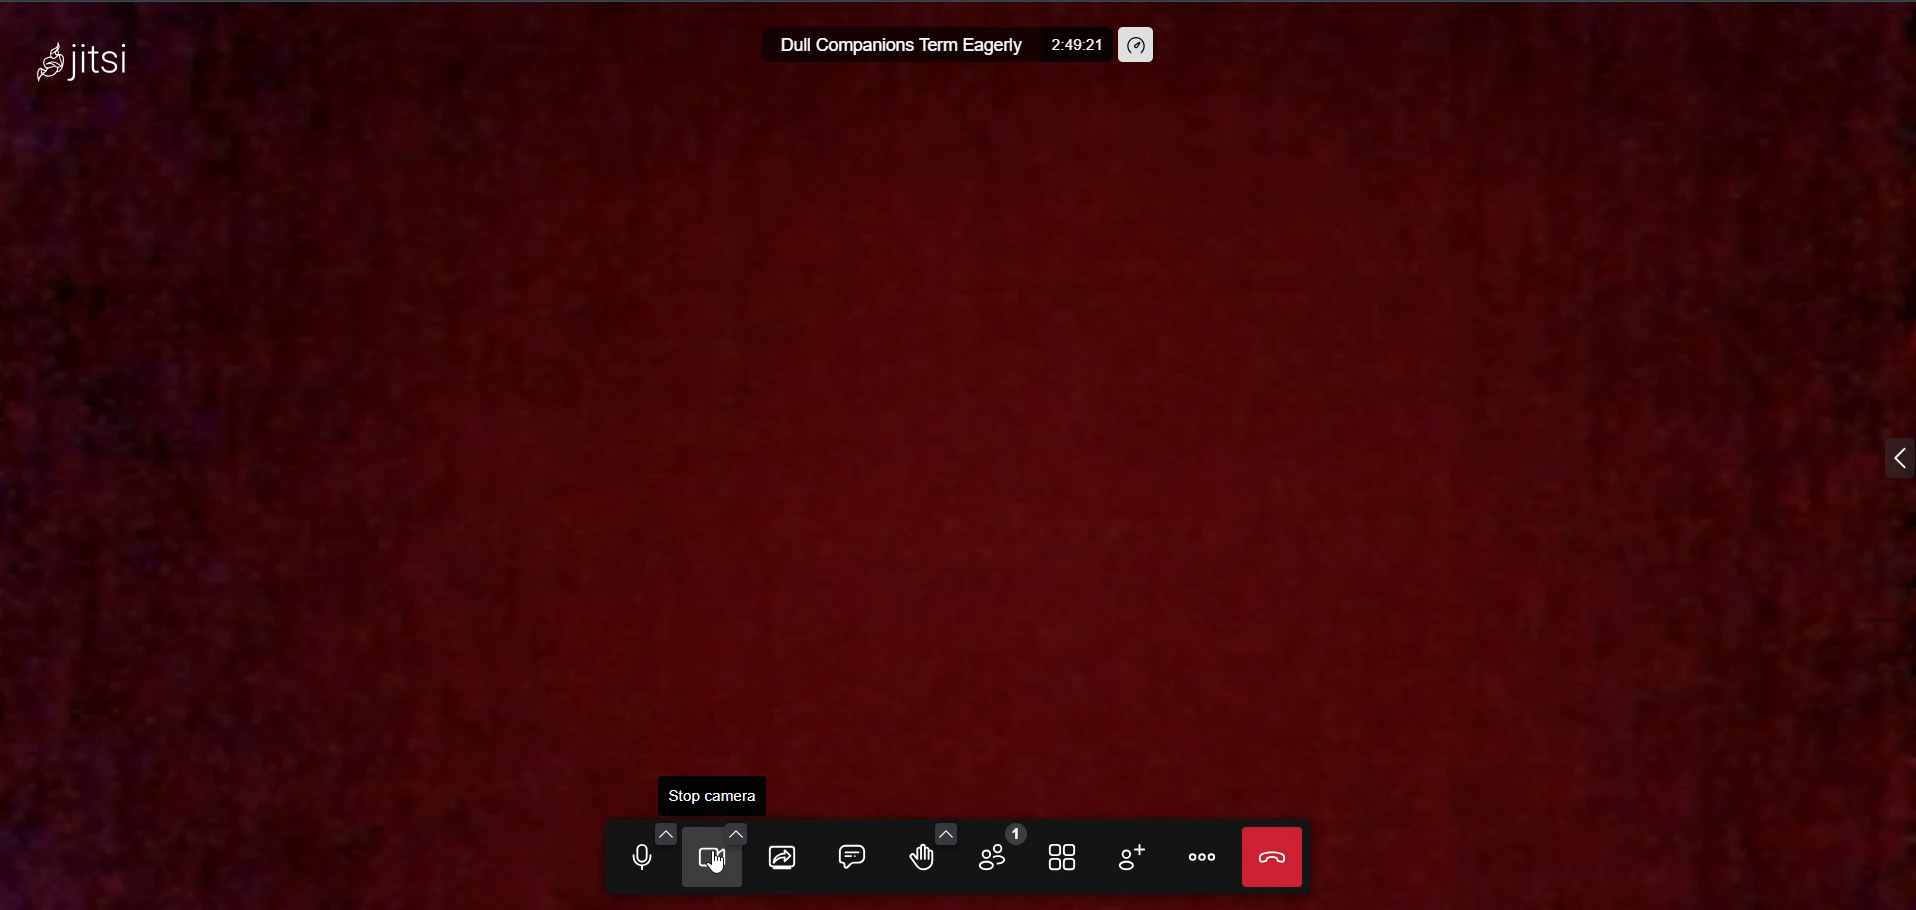 The image size is (1916, 910). Describe the element at coordinates (913, 858) in the screenshot. I see `raise hand` at that location.